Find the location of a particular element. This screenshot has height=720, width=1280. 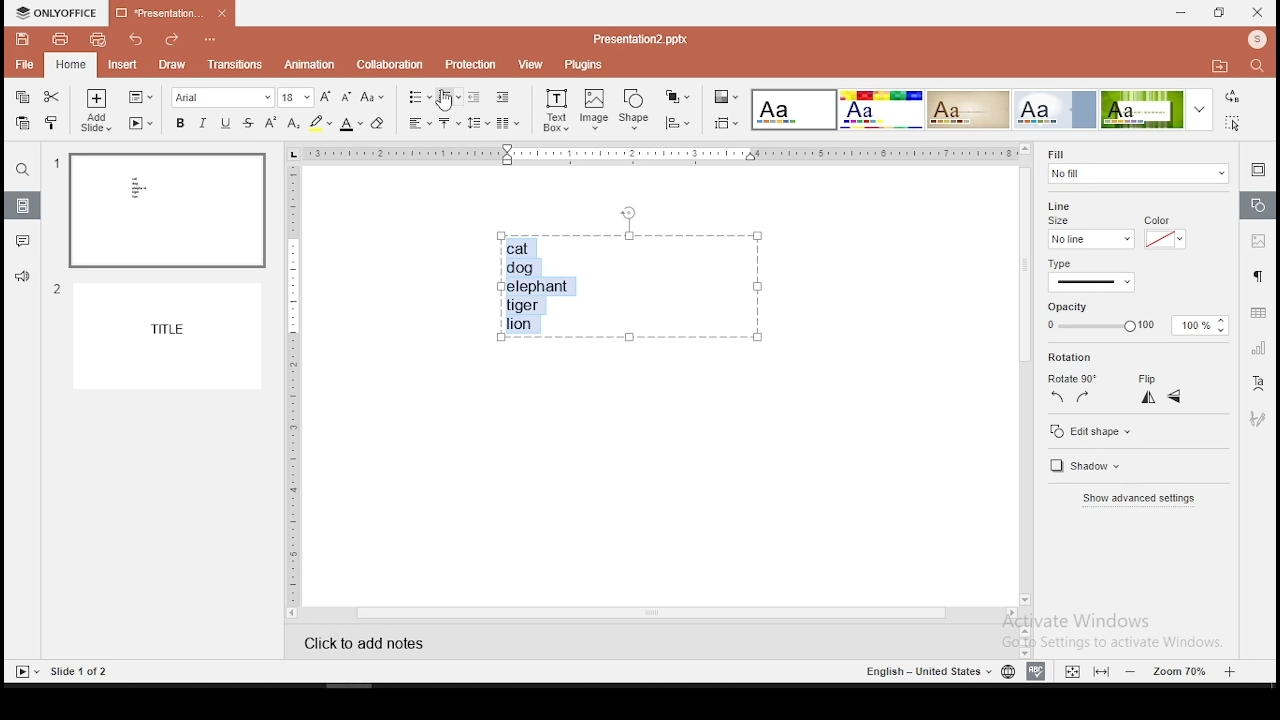

find is located at coordinates (1255, 65).